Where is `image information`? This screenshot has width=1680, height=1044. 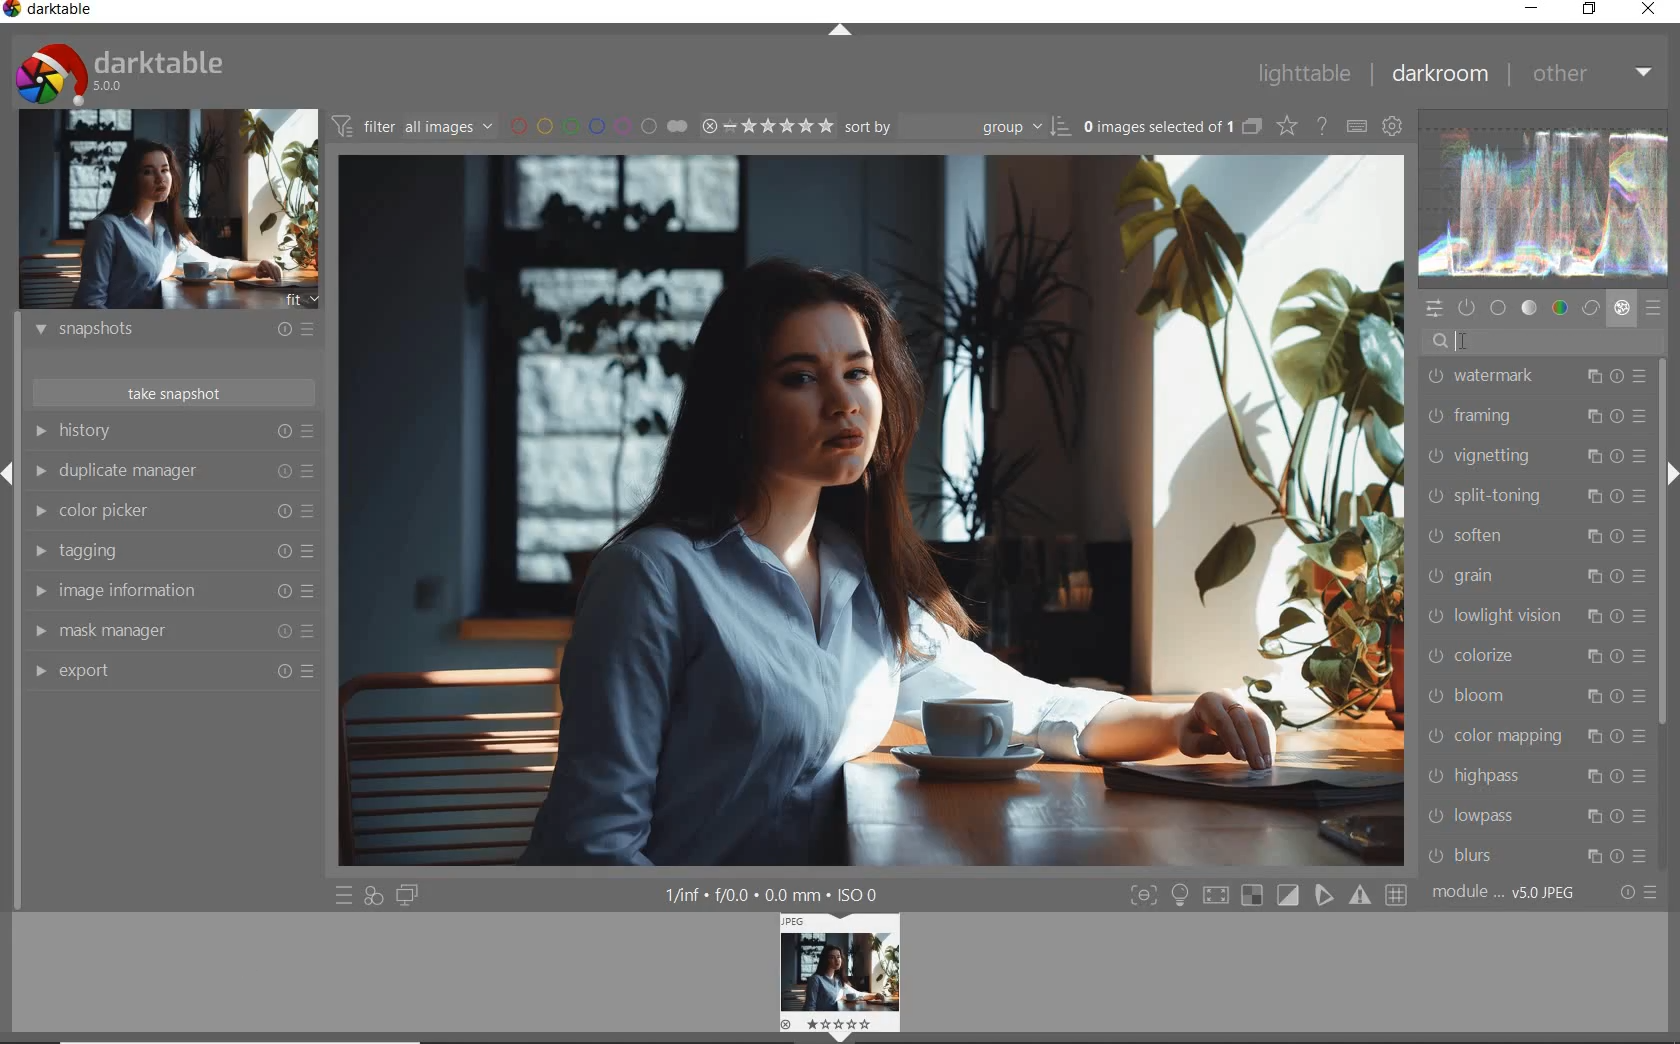
image information is located at coordinates (176, 589).